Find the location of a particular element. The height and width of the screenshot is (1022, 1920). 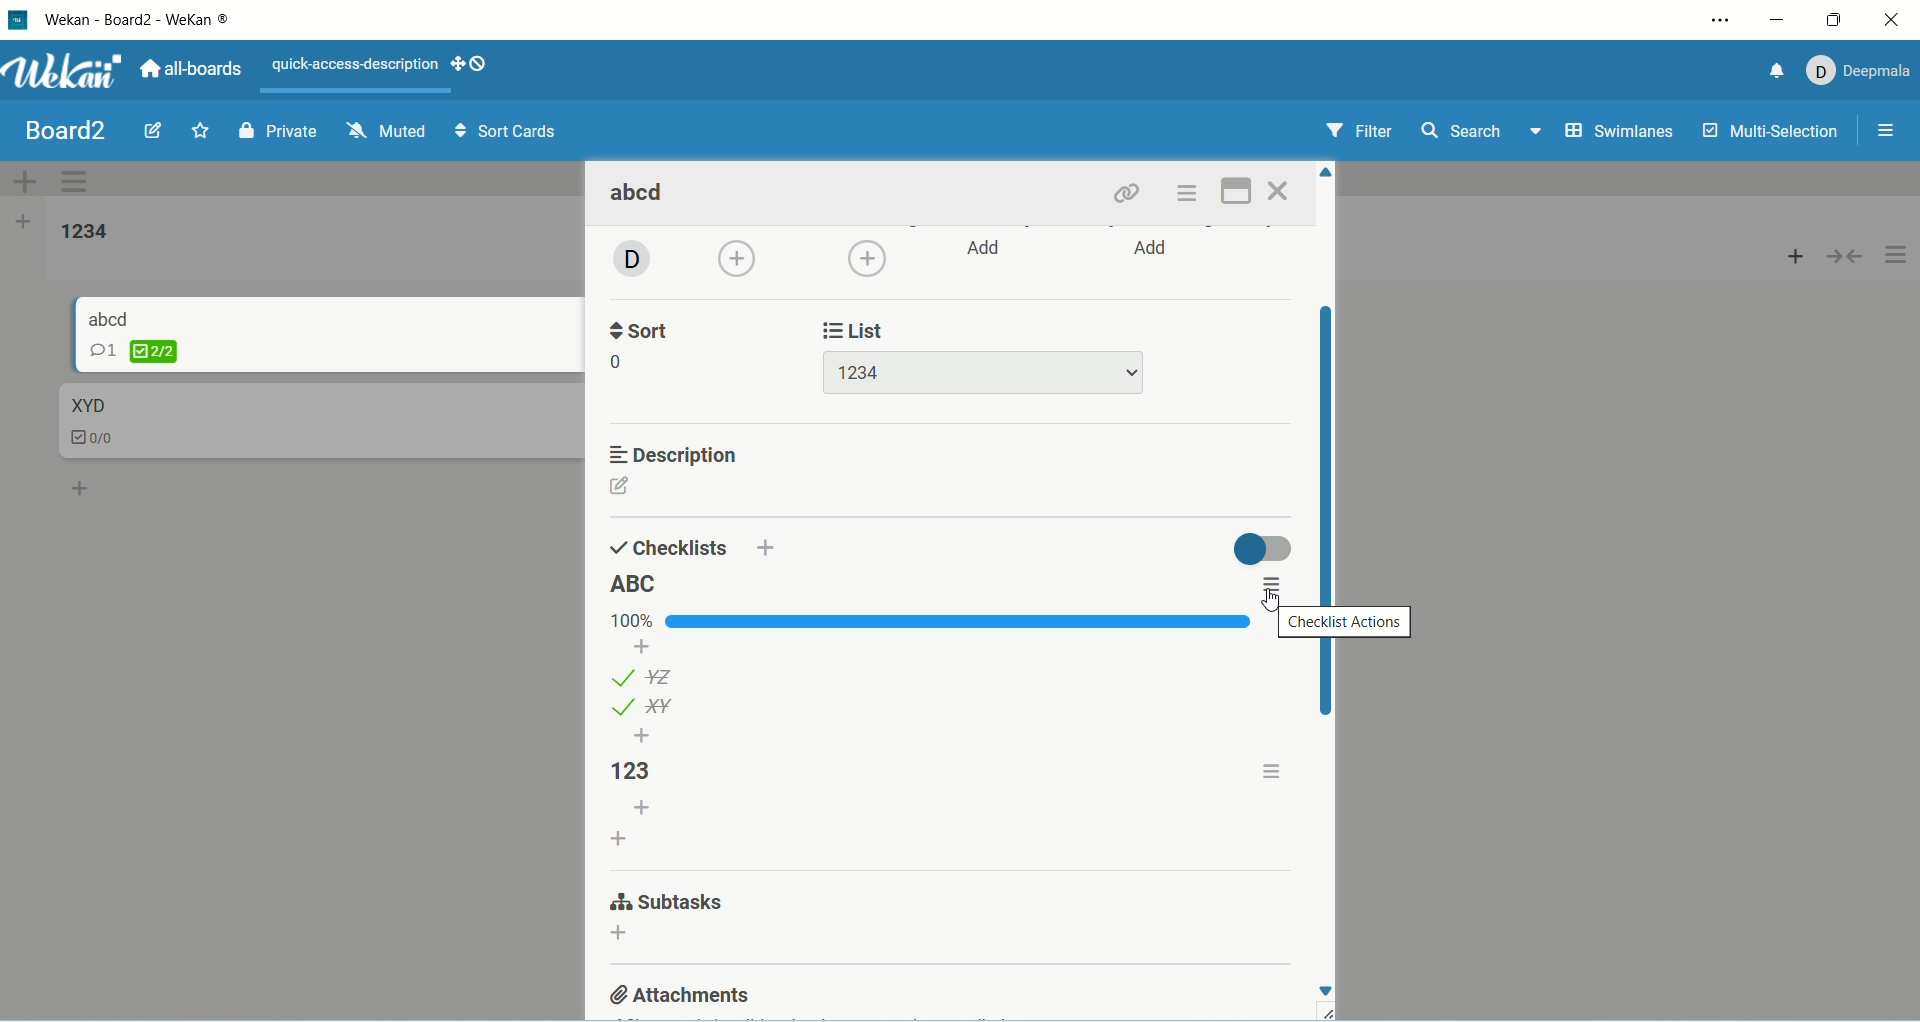

add is located at coordinates (645, 646).